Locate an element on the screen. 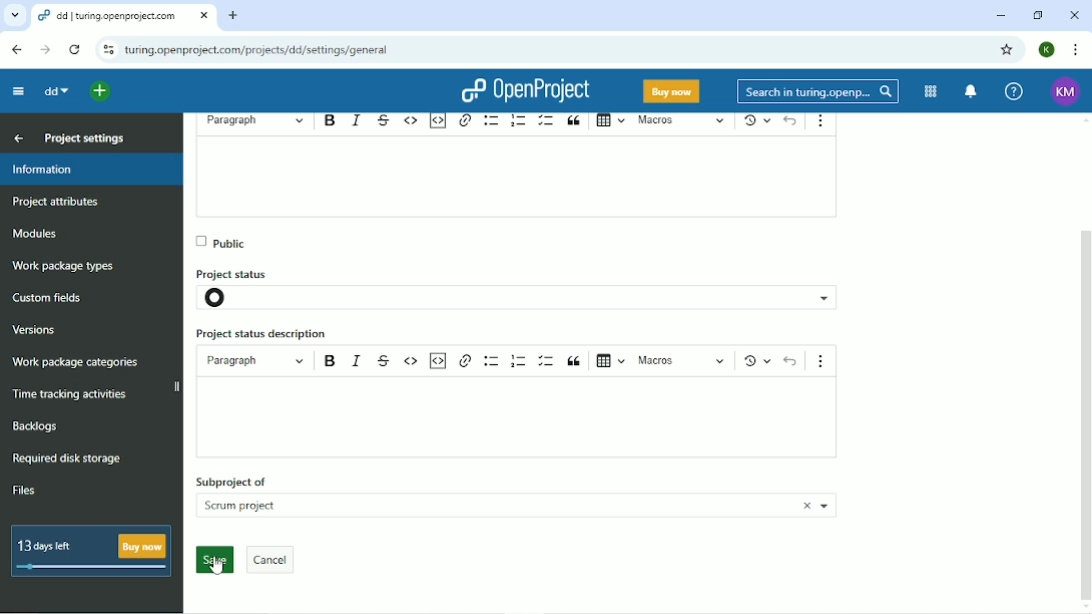 The height and width of the screenshot is (614, 1092). cancel is located at coordinates (274, 560).